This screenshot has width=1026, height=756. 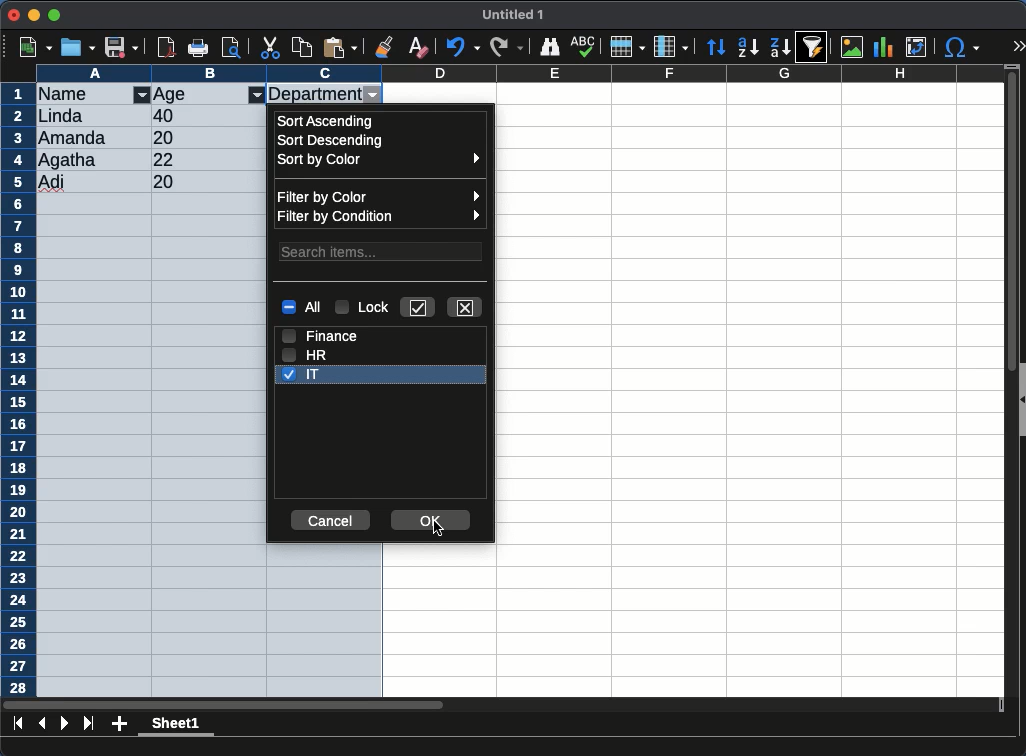 I want to click on filter by color, so click(x=379, y=195).